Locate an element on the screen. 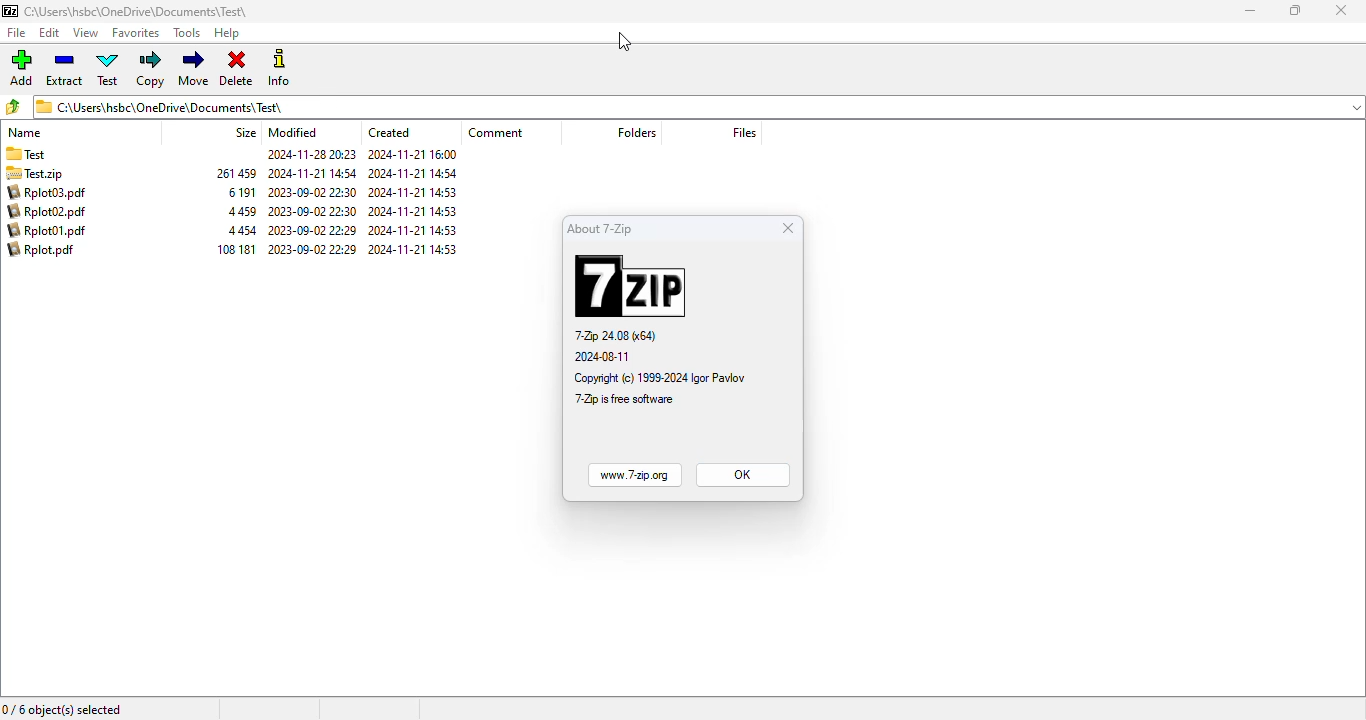 The height and width of the screenshot is (720, 1366). minimize is located at coordinates (1251, 10).